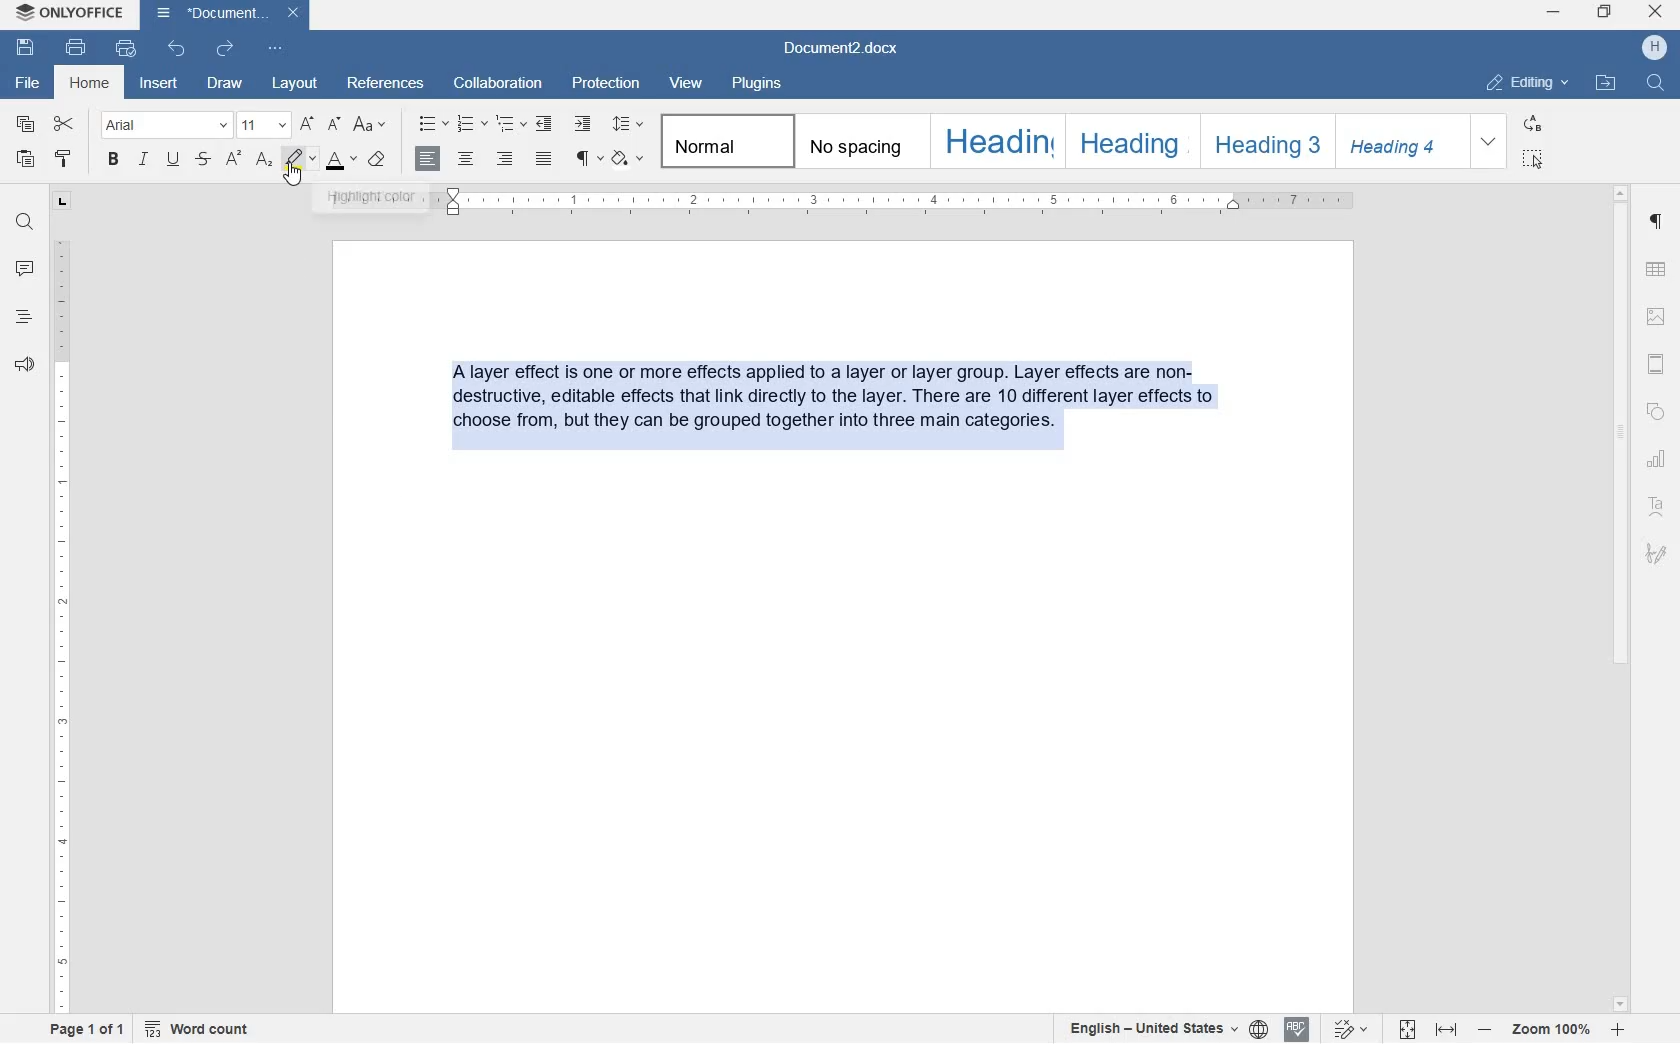 The image size is (1680, 1044). Describe the element at coordinates (754, 85) in the screenshot. I see `PLUGINS` at that location.